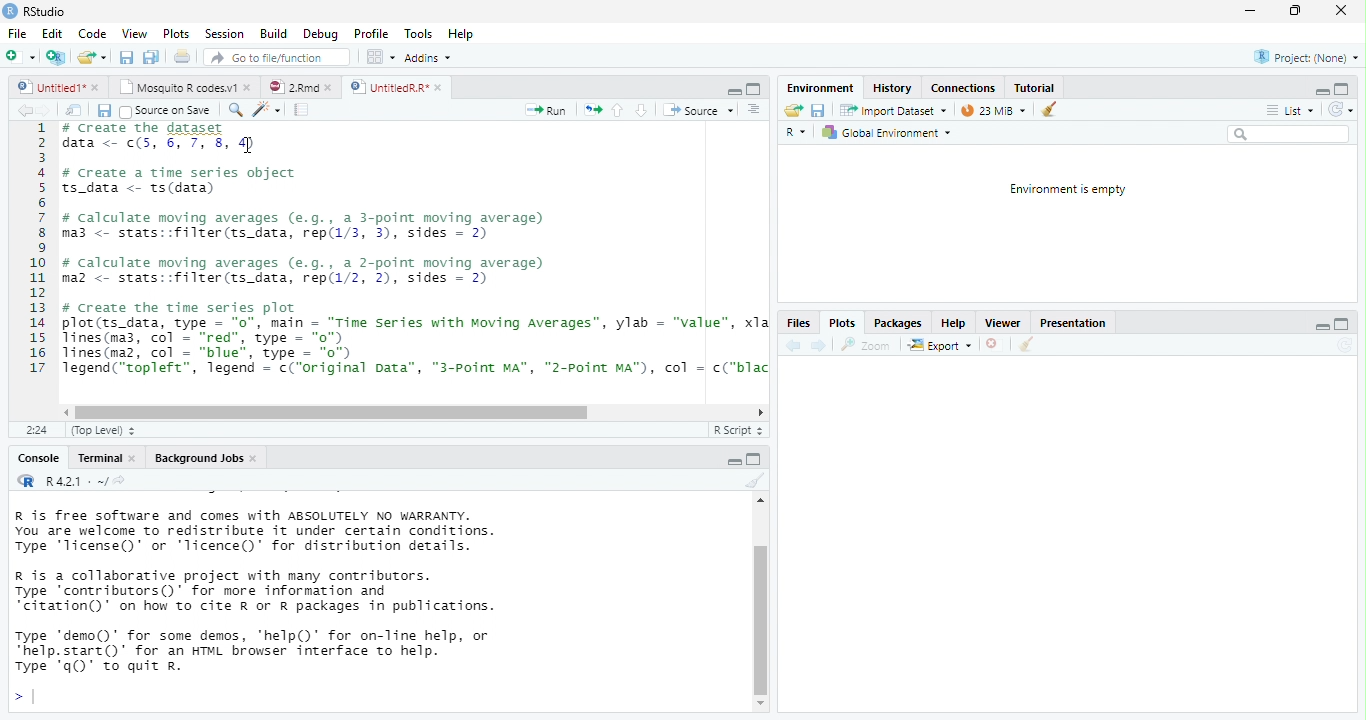 The height and width of the screenshot is (720, 1366). I want to click on Build, so click(273, 34).